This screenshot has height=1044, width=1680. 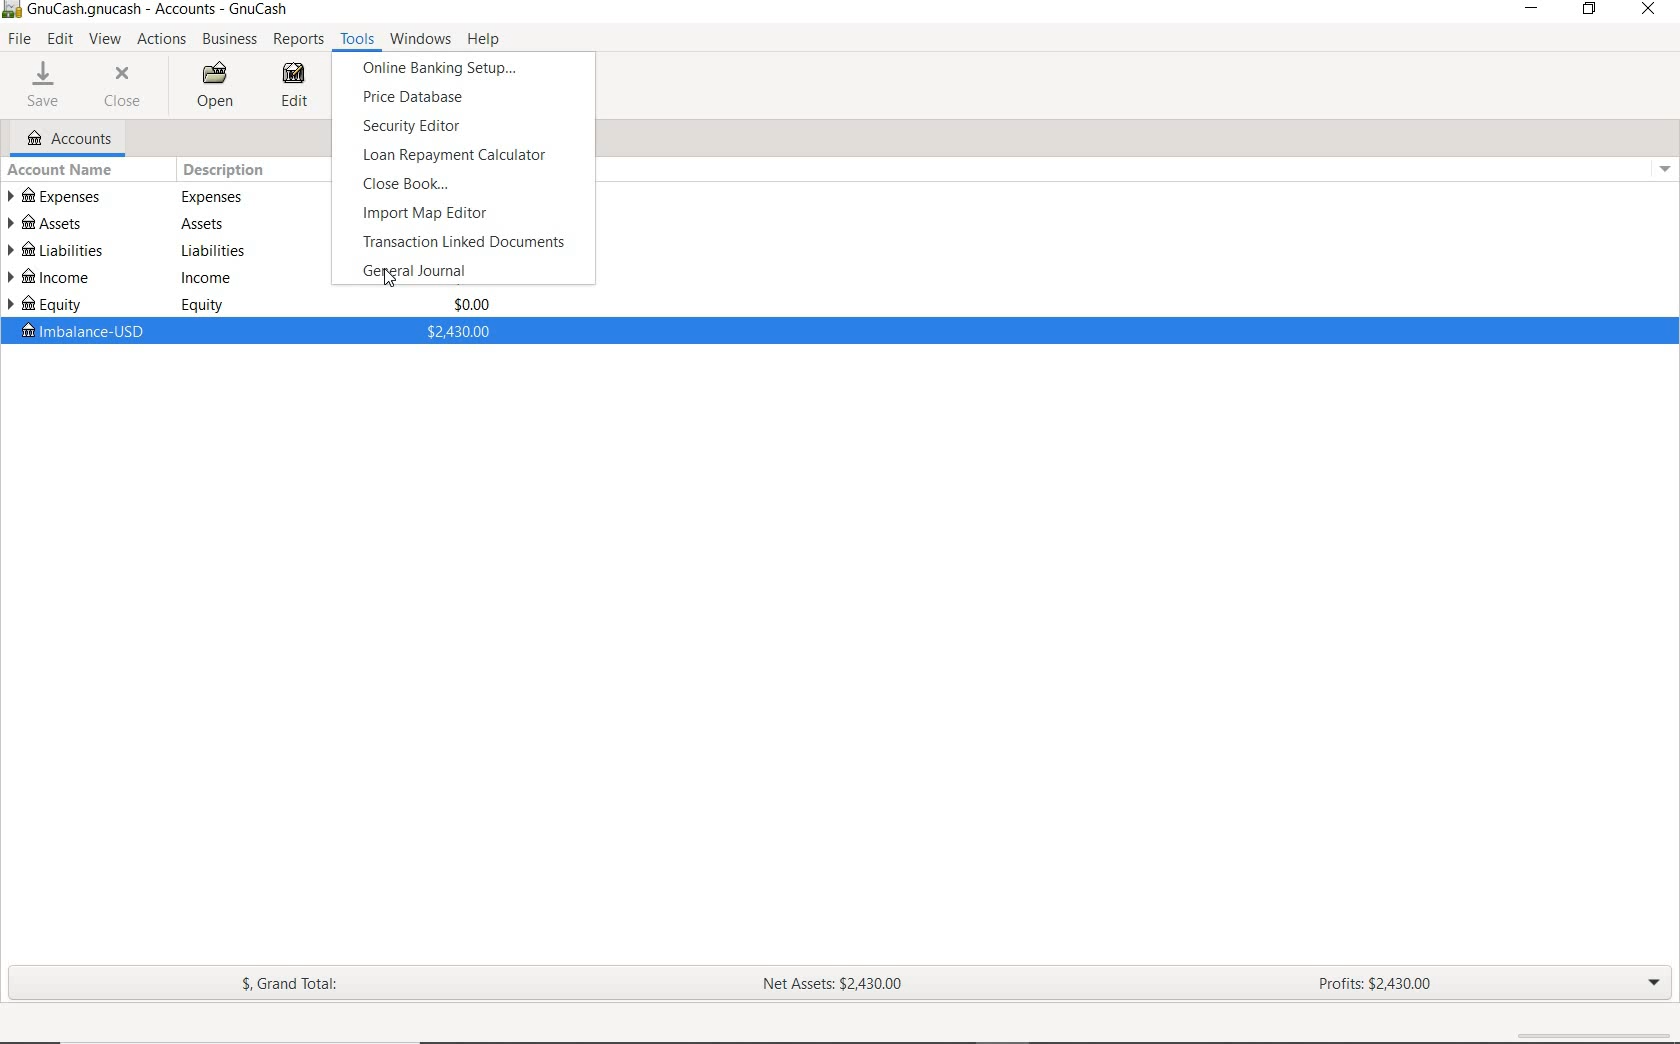 I want to click on , so click(x=204, y=305).